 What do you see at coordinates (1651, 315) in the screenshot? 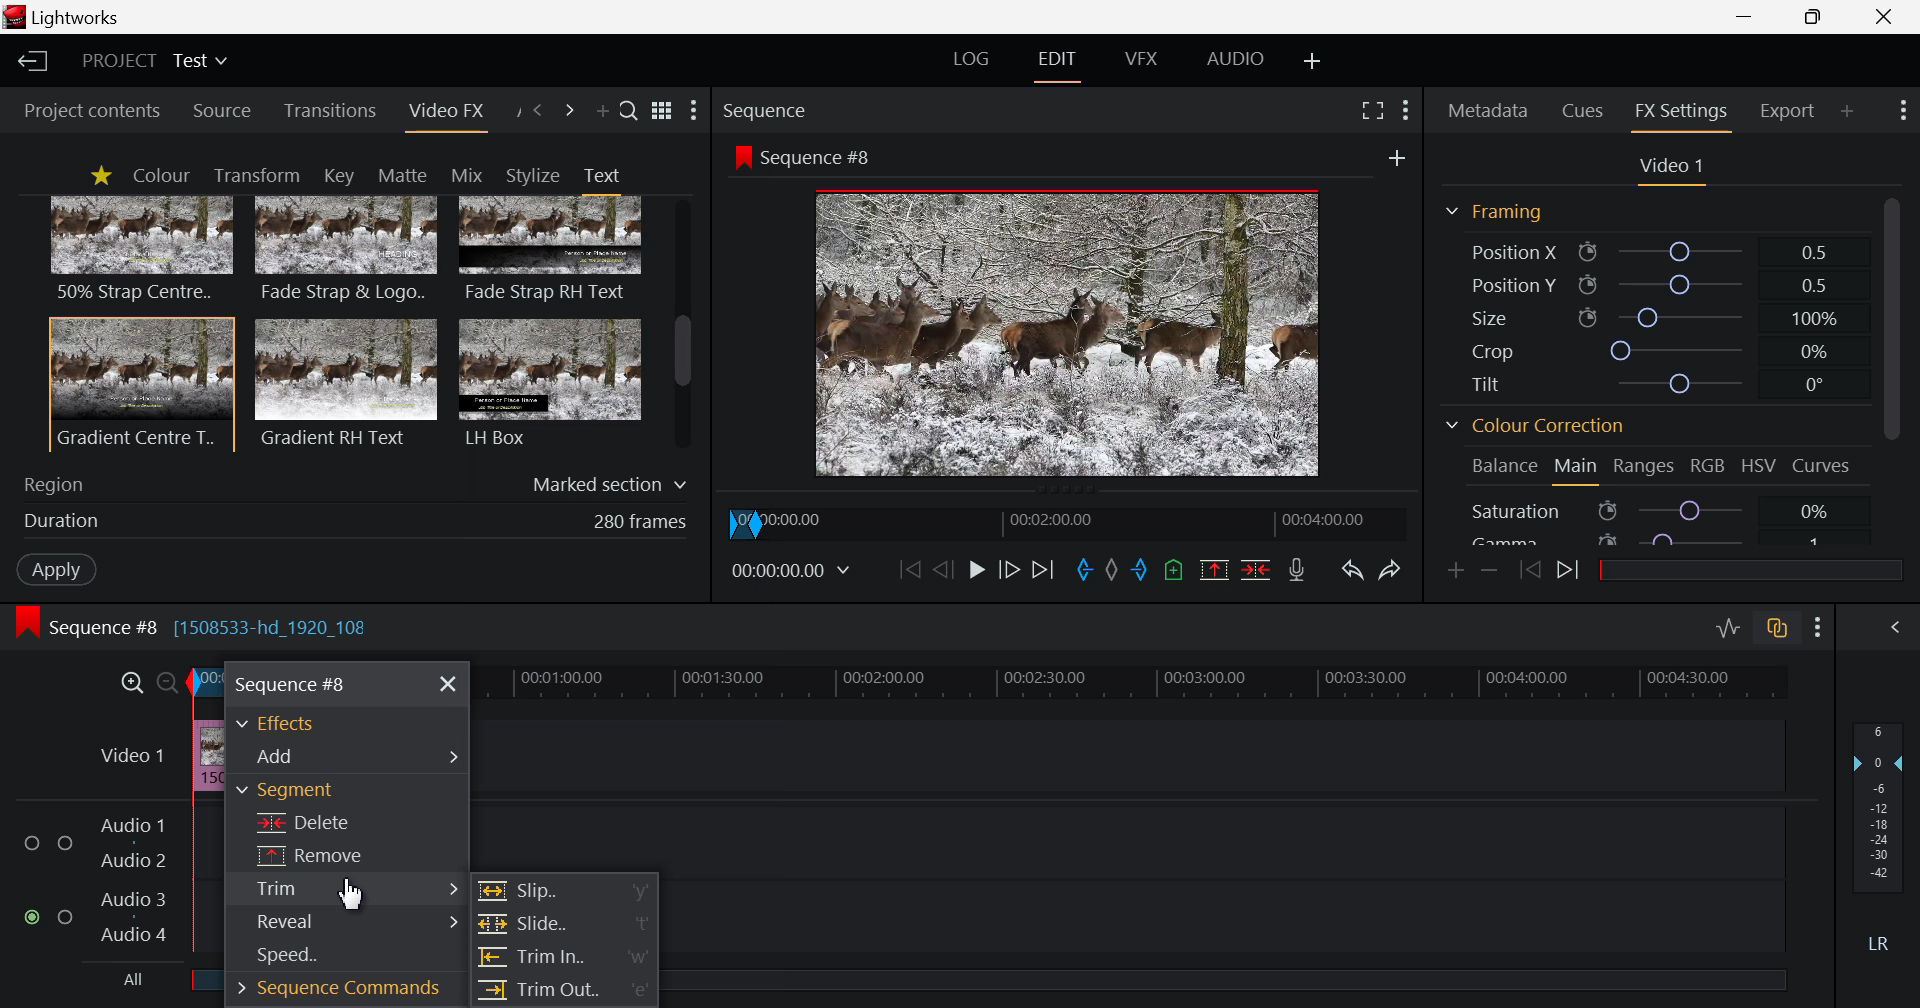
I see `Size` at bounding box center [1651, 315].